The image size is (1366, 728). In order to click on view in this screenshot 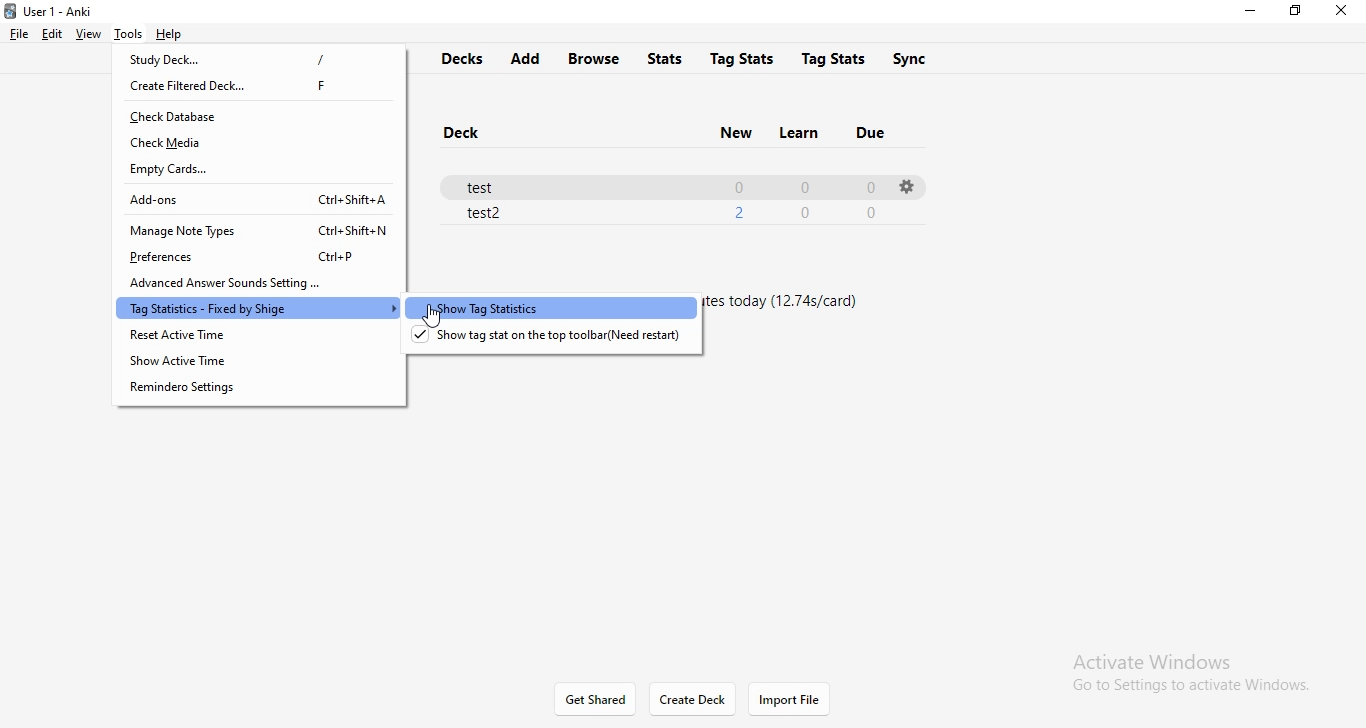, I will do `click(89, 35)`.